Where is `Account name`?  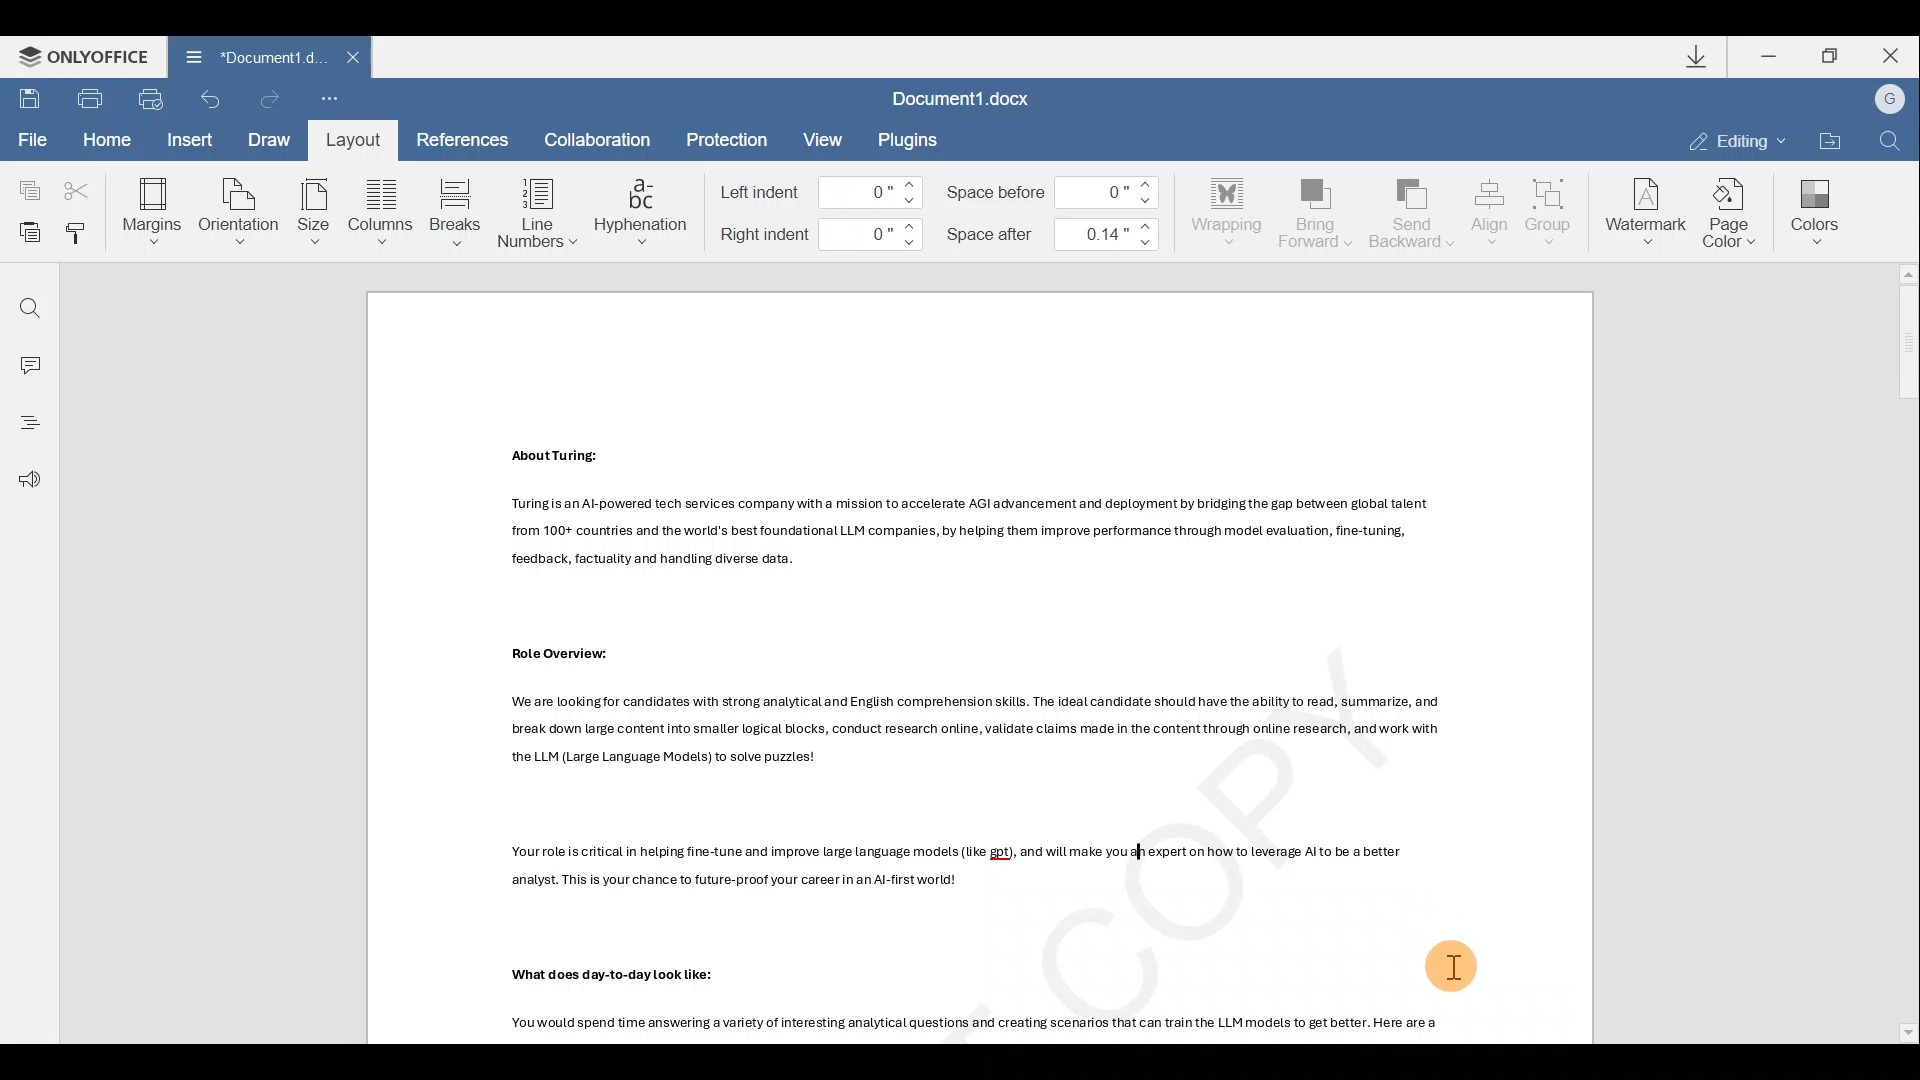
Account name is located at coordinates (1888, 97).